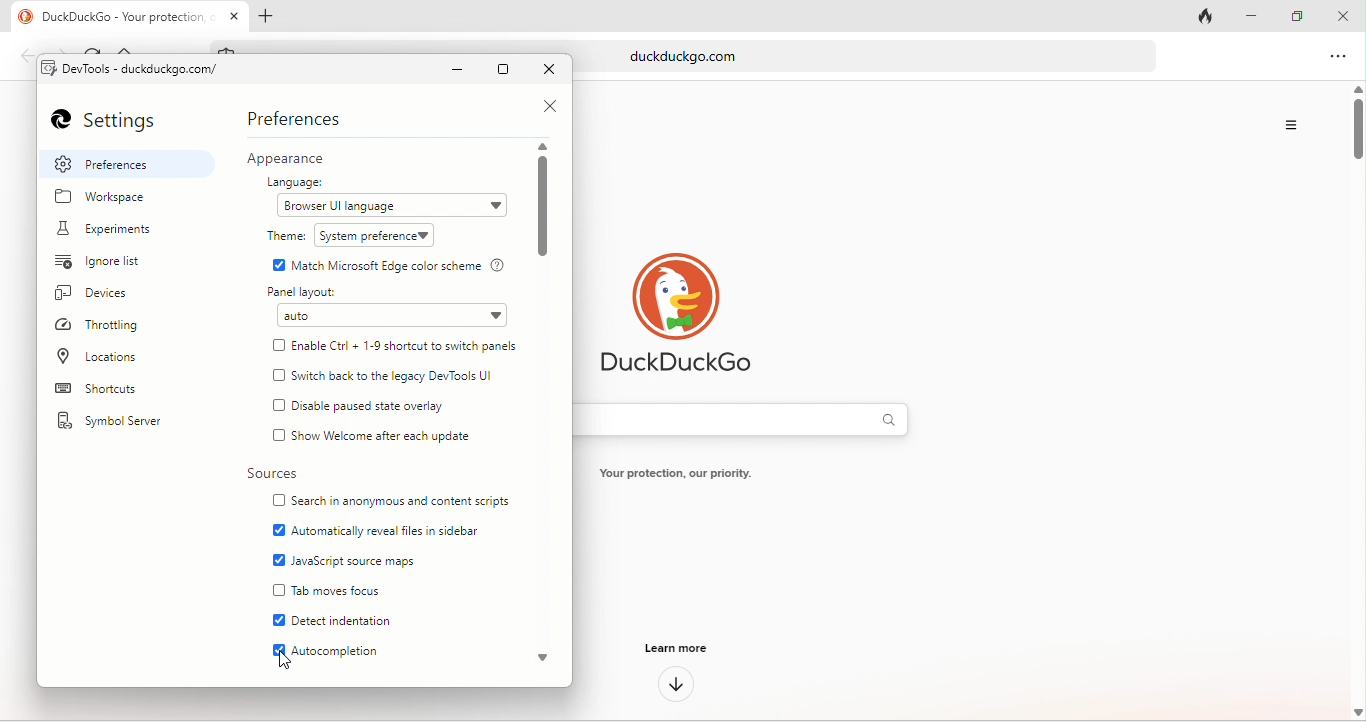  Describe the element at coordinates (148, 70) in the screenshot. I see `dev tools - duclduckgo.com` at that location.